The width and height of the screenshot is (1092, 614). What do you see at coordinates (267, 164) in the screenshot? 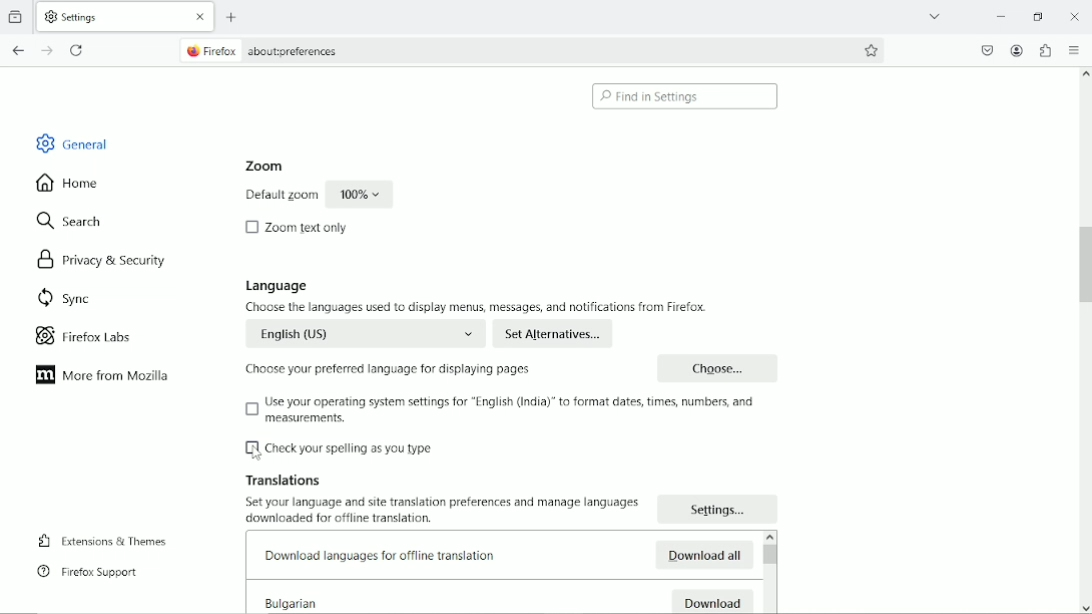
I see `Zoom` at bounding box center [267, 164].